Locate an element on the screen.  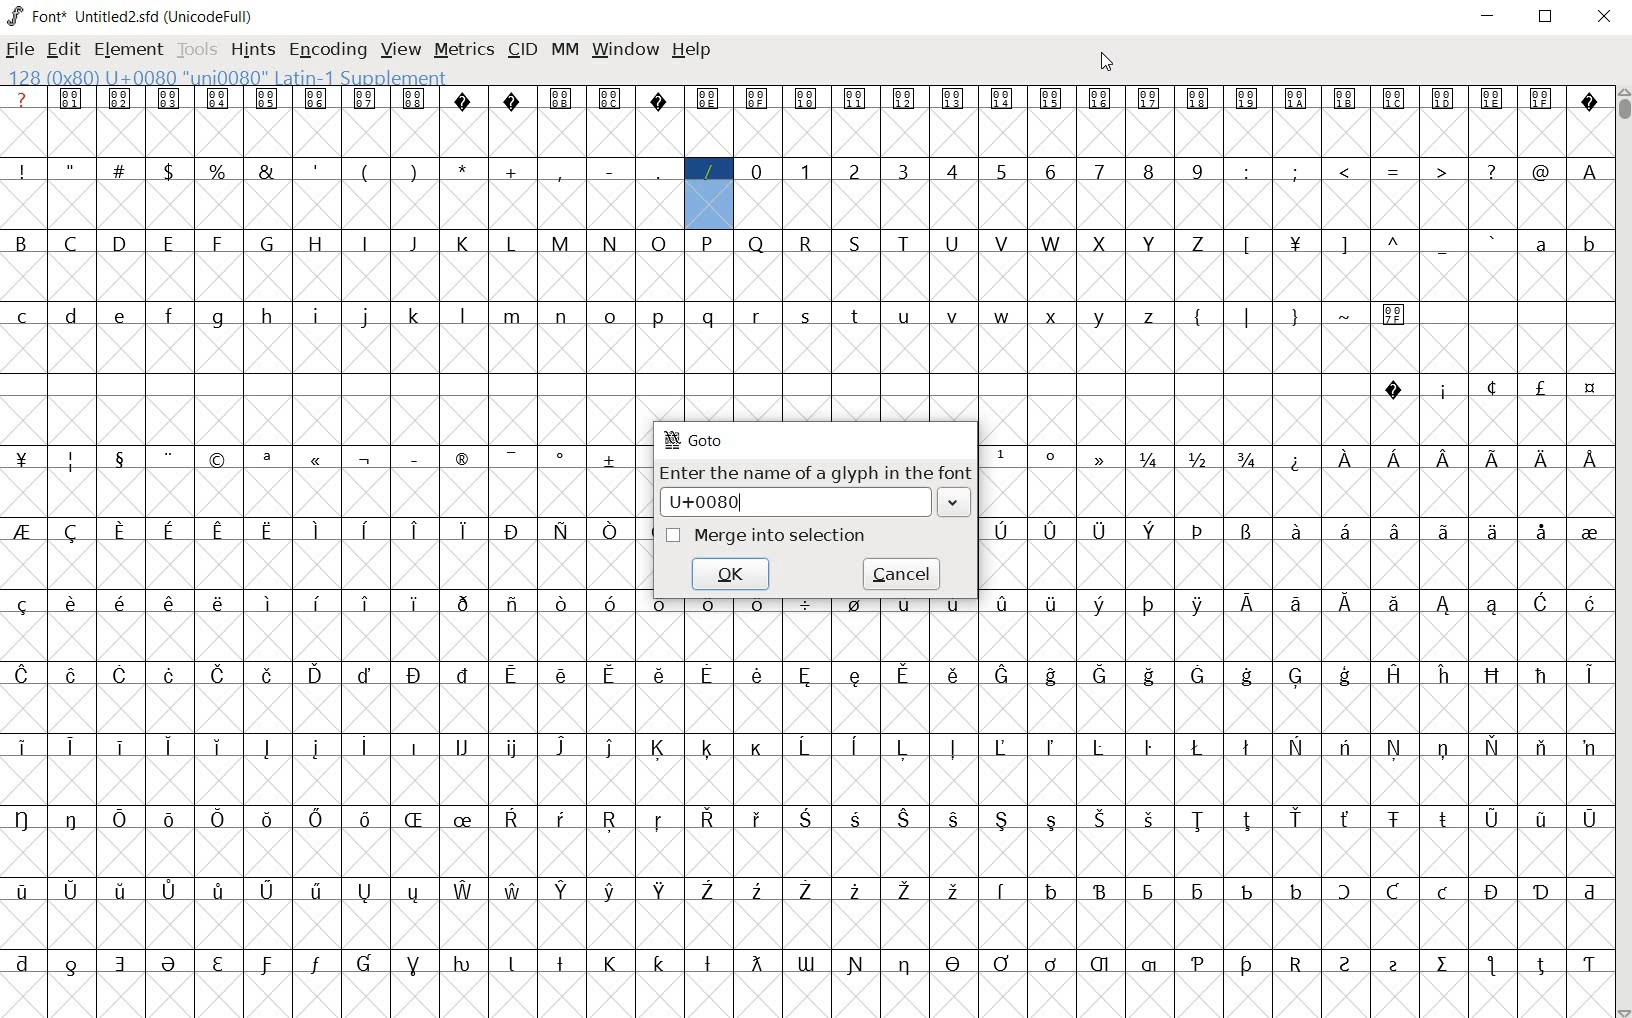
glyph is located at coordinates (317, 819).